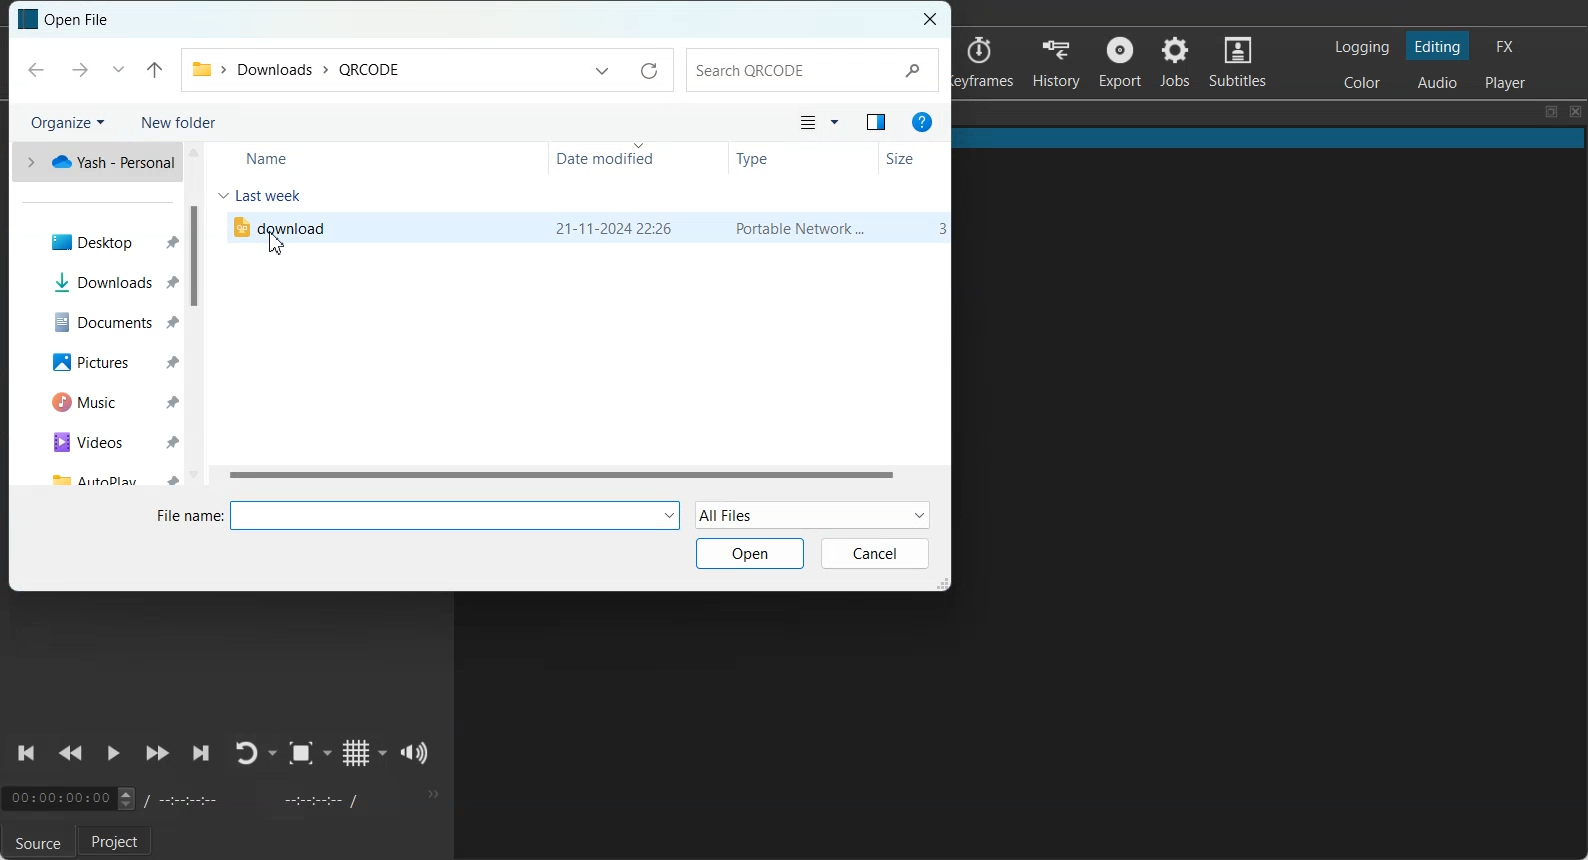 The width and height of the screenshot is (1588, 860). What do you see at coordinates (202, 754) in the screenshot?
I see `Skip to next point` at bounding box center [202, 754].